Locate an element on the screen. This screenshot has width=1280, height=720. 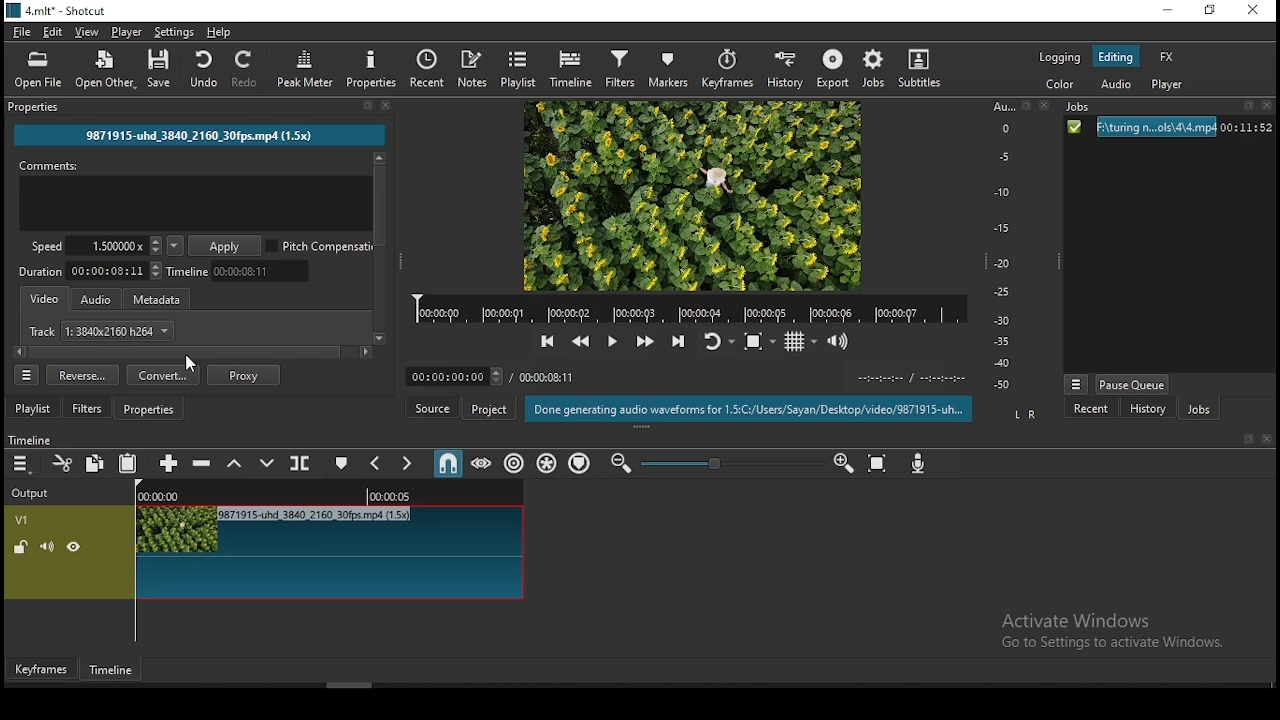
Player is located at coordinates (691, 309).